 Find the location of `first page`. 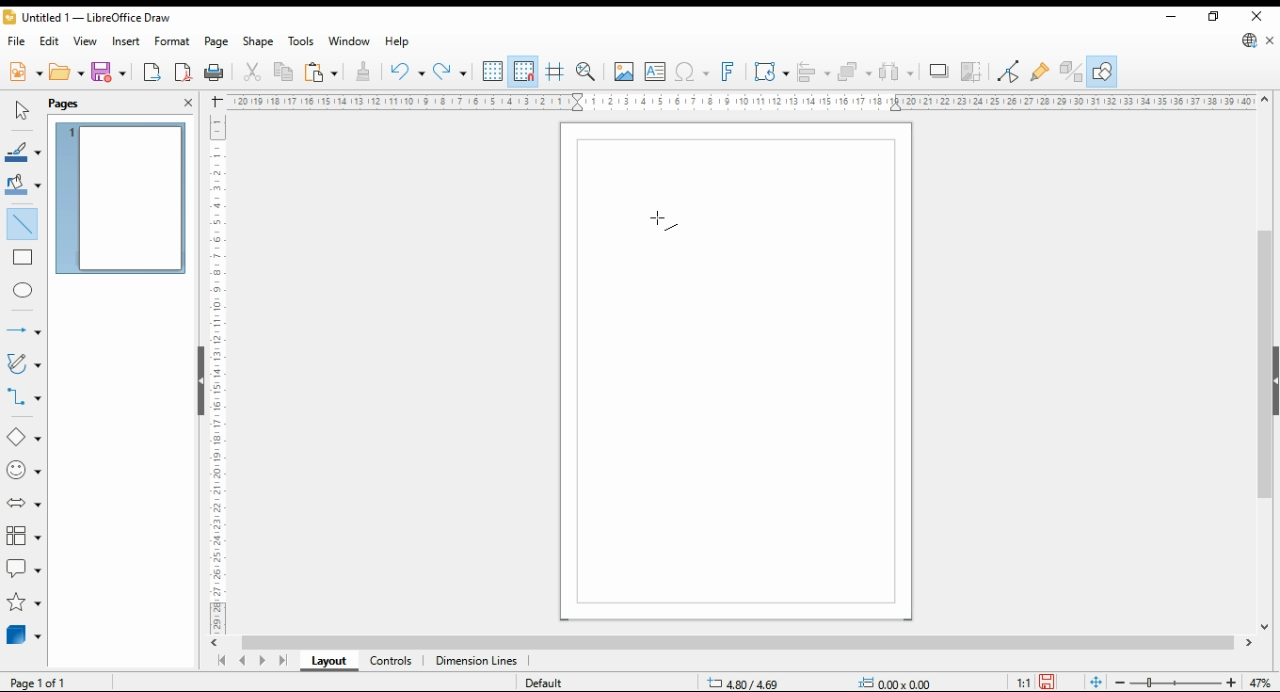

first page is located at coordinates (221, 661).